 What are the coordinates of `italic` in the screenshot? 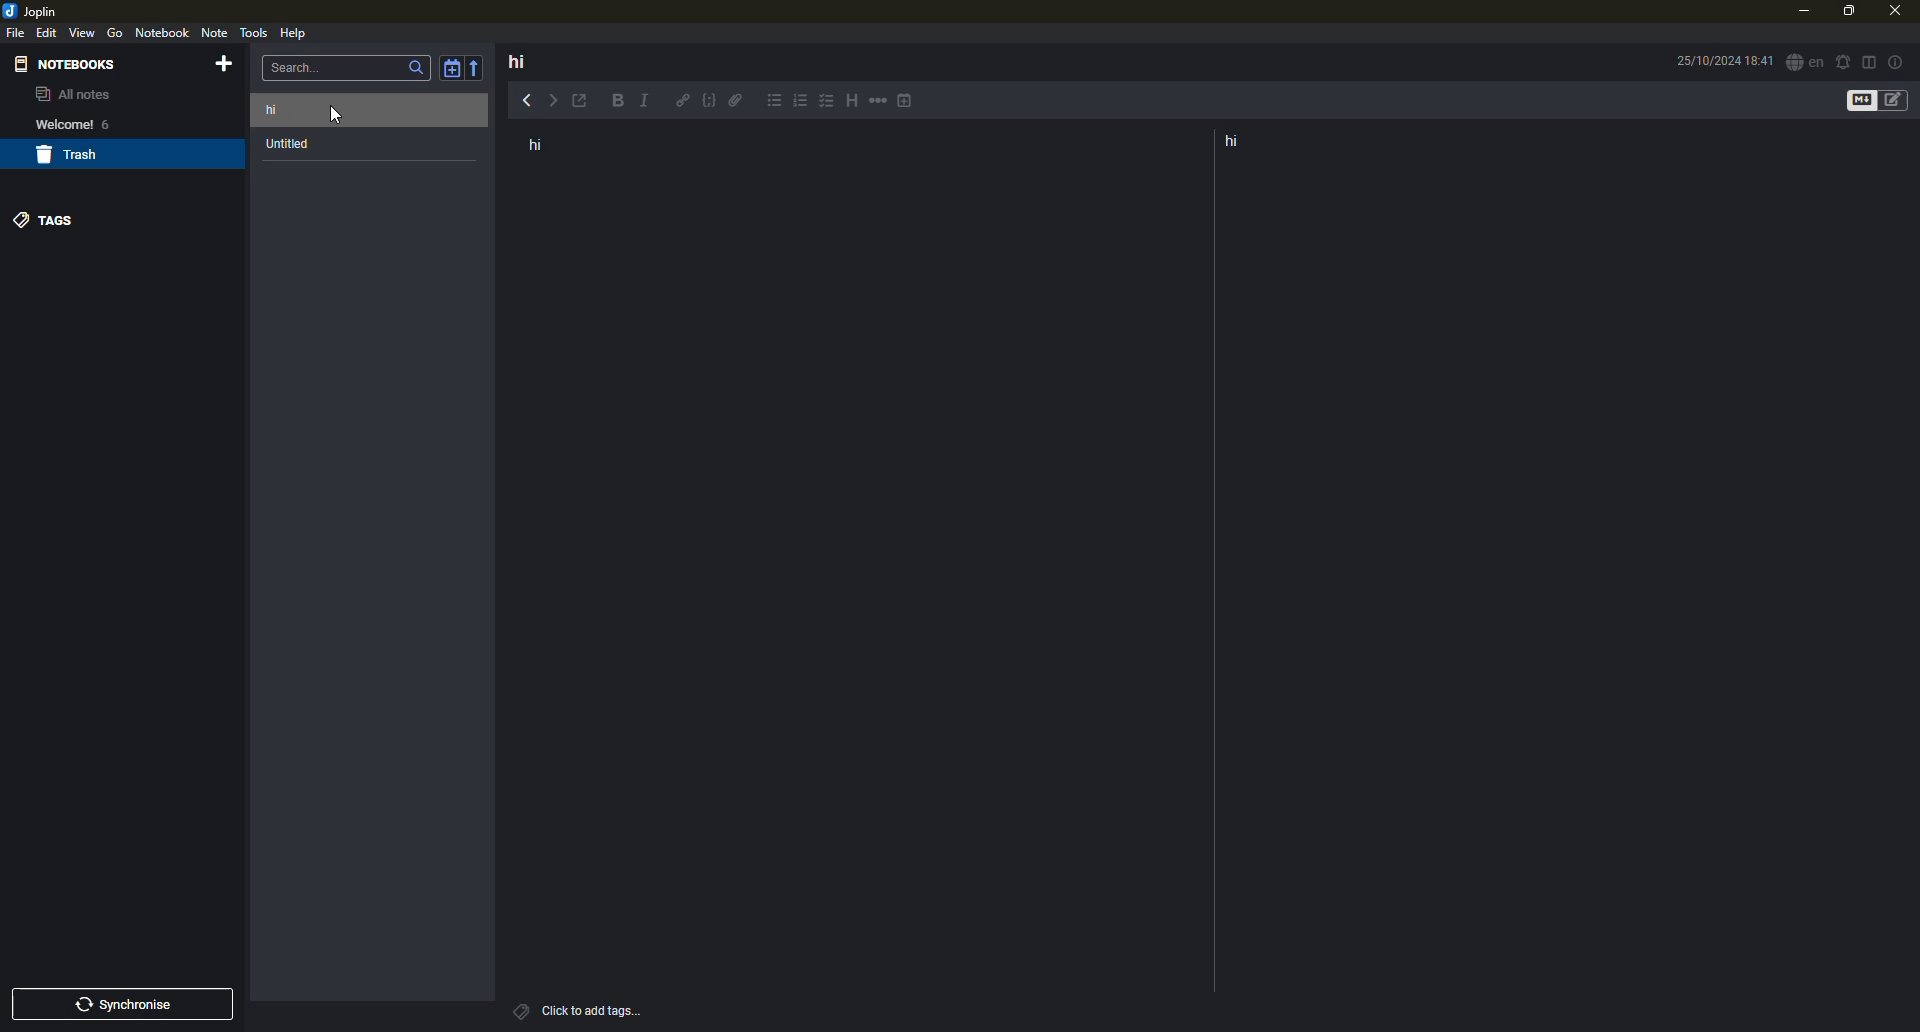 It's located at (649, 102).